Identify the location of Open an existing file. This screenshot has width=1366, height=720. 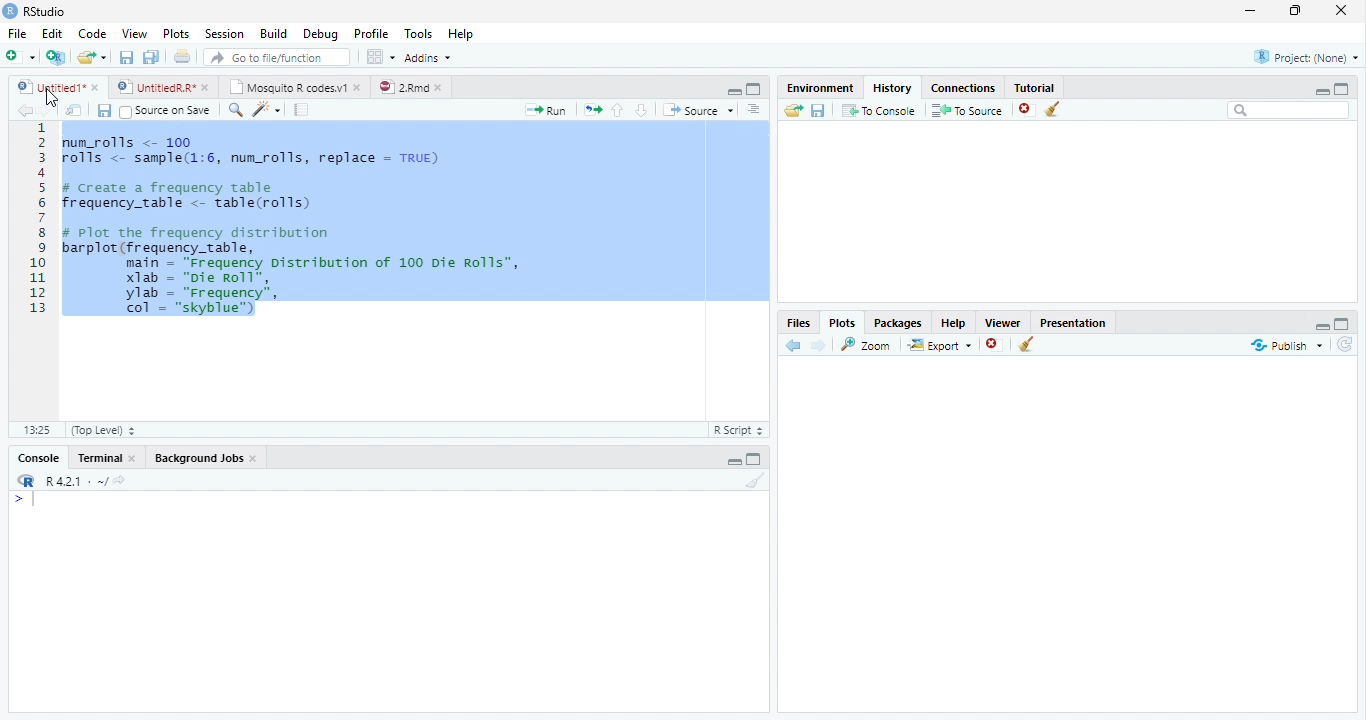
(92, 57).